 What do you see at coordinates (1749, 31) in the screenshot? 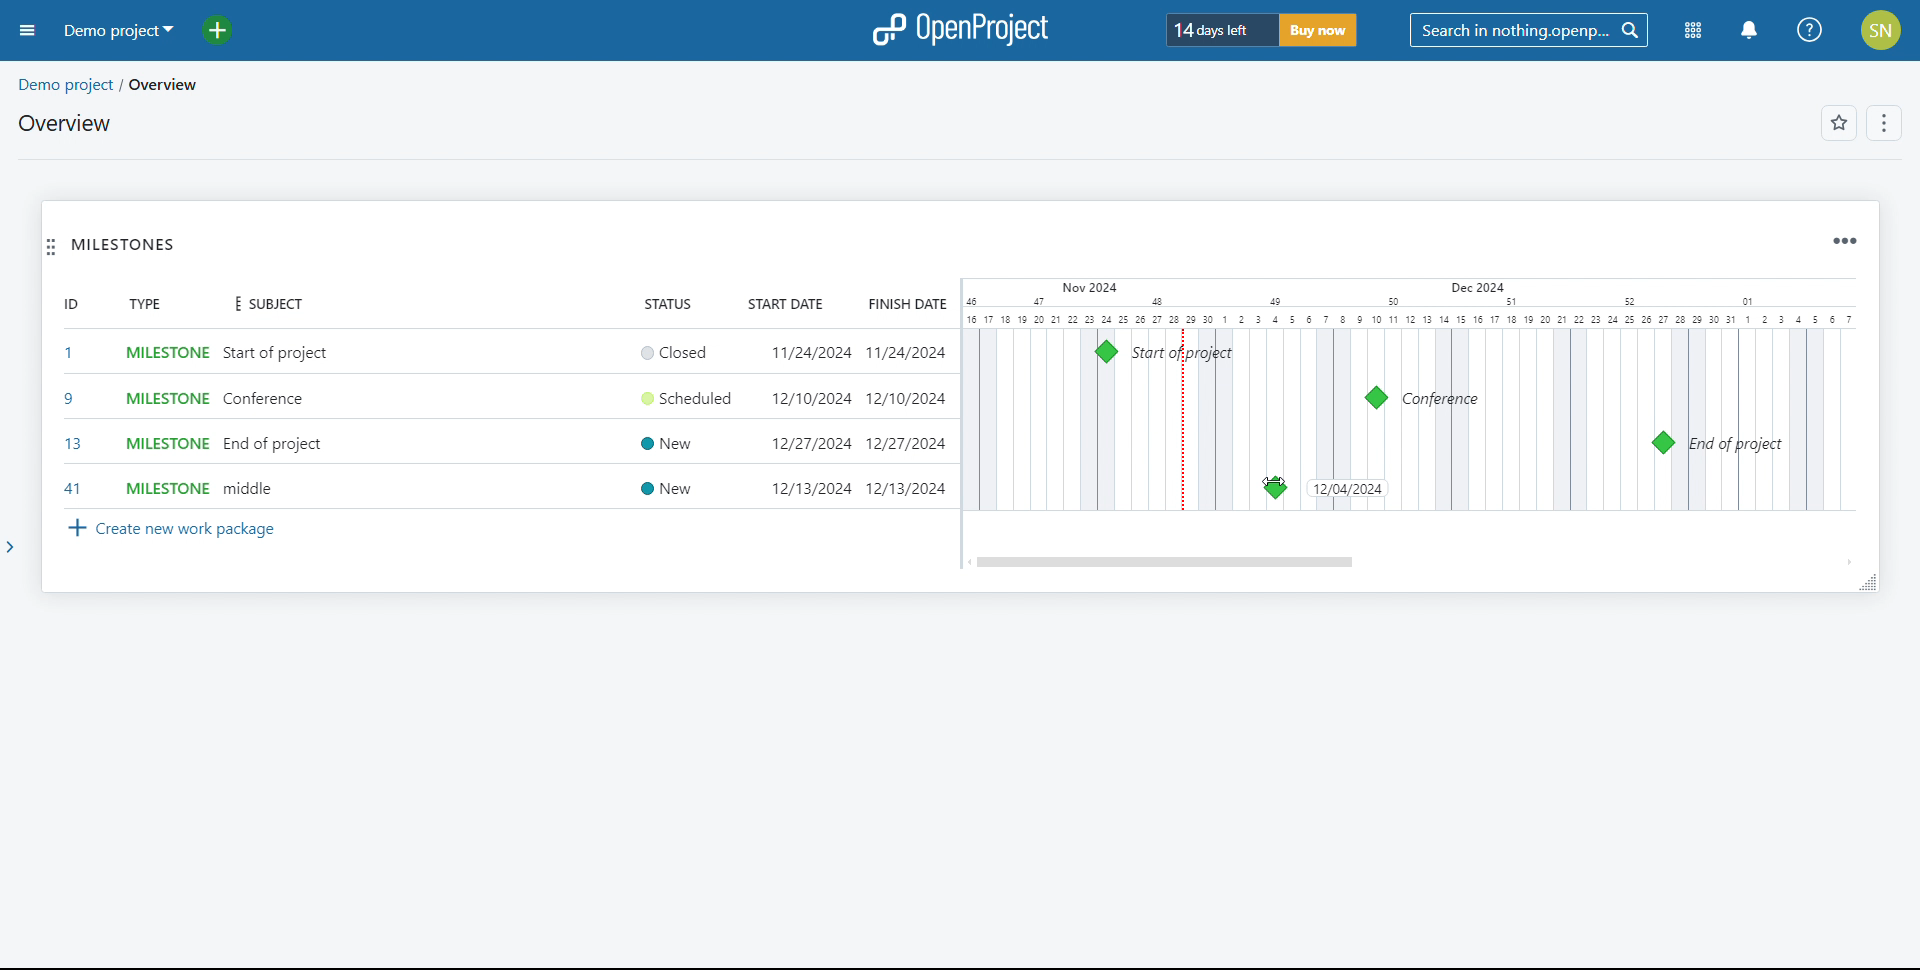
I see `notification` at bounding box center [1749, 31].